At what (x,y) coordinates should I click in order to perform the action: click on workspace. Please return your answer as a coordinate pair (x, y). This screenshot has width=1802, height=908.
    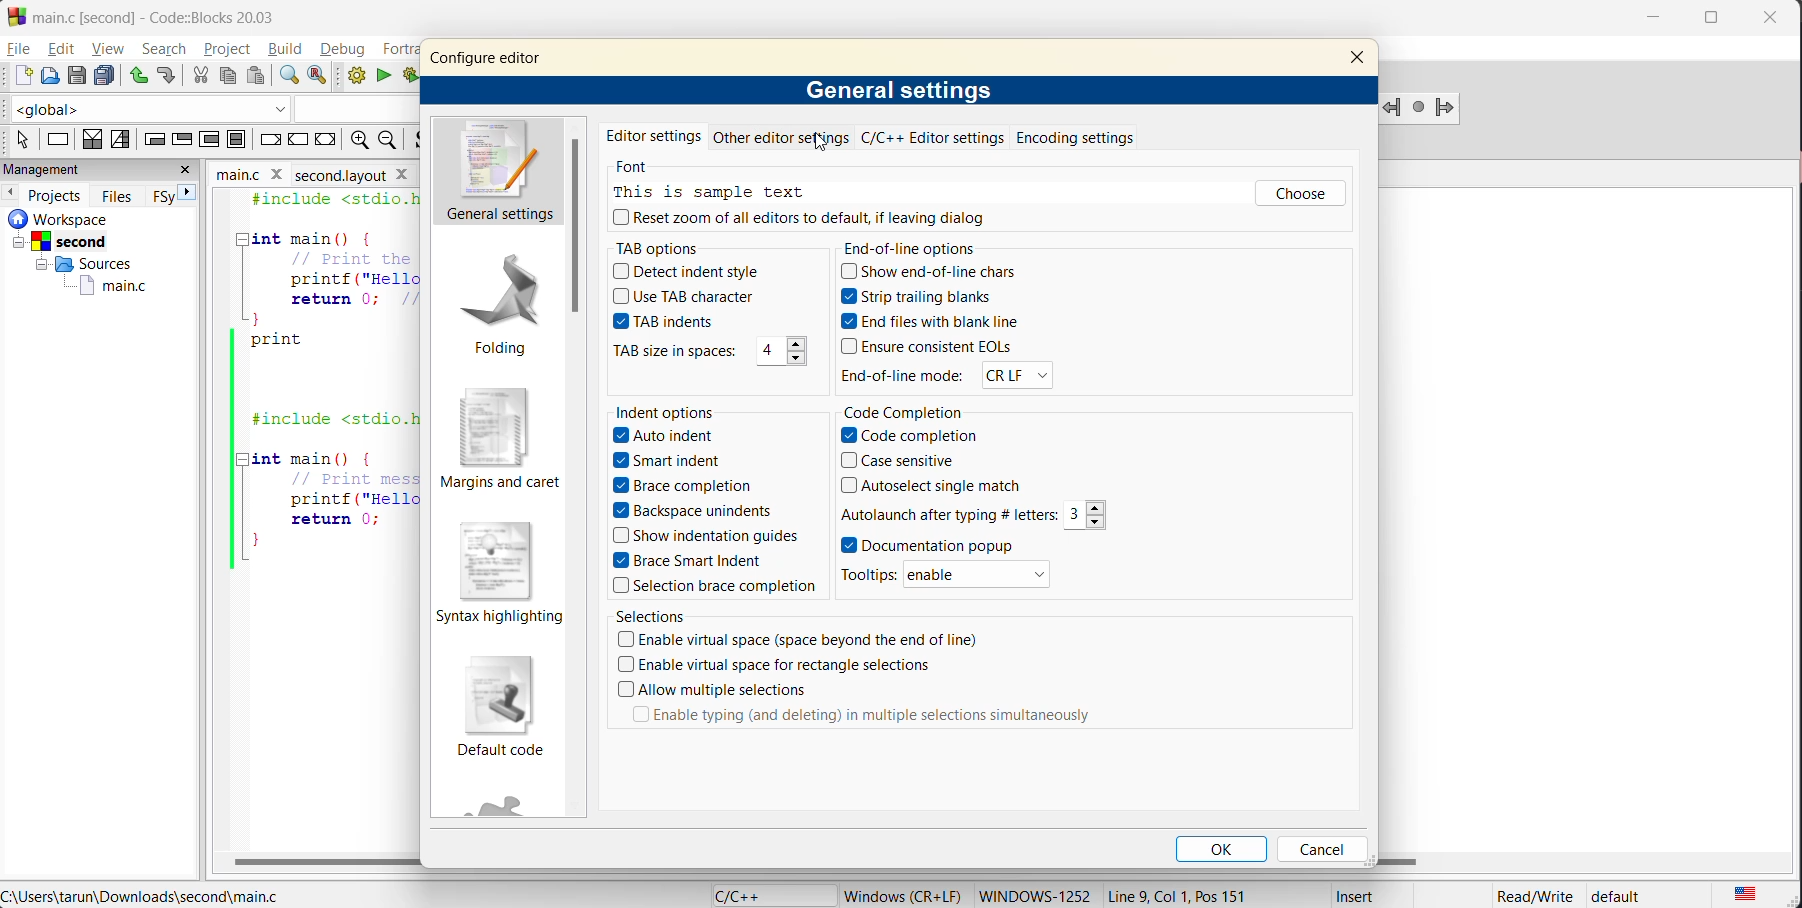
    Looking at the image, I should click on (90, 218).